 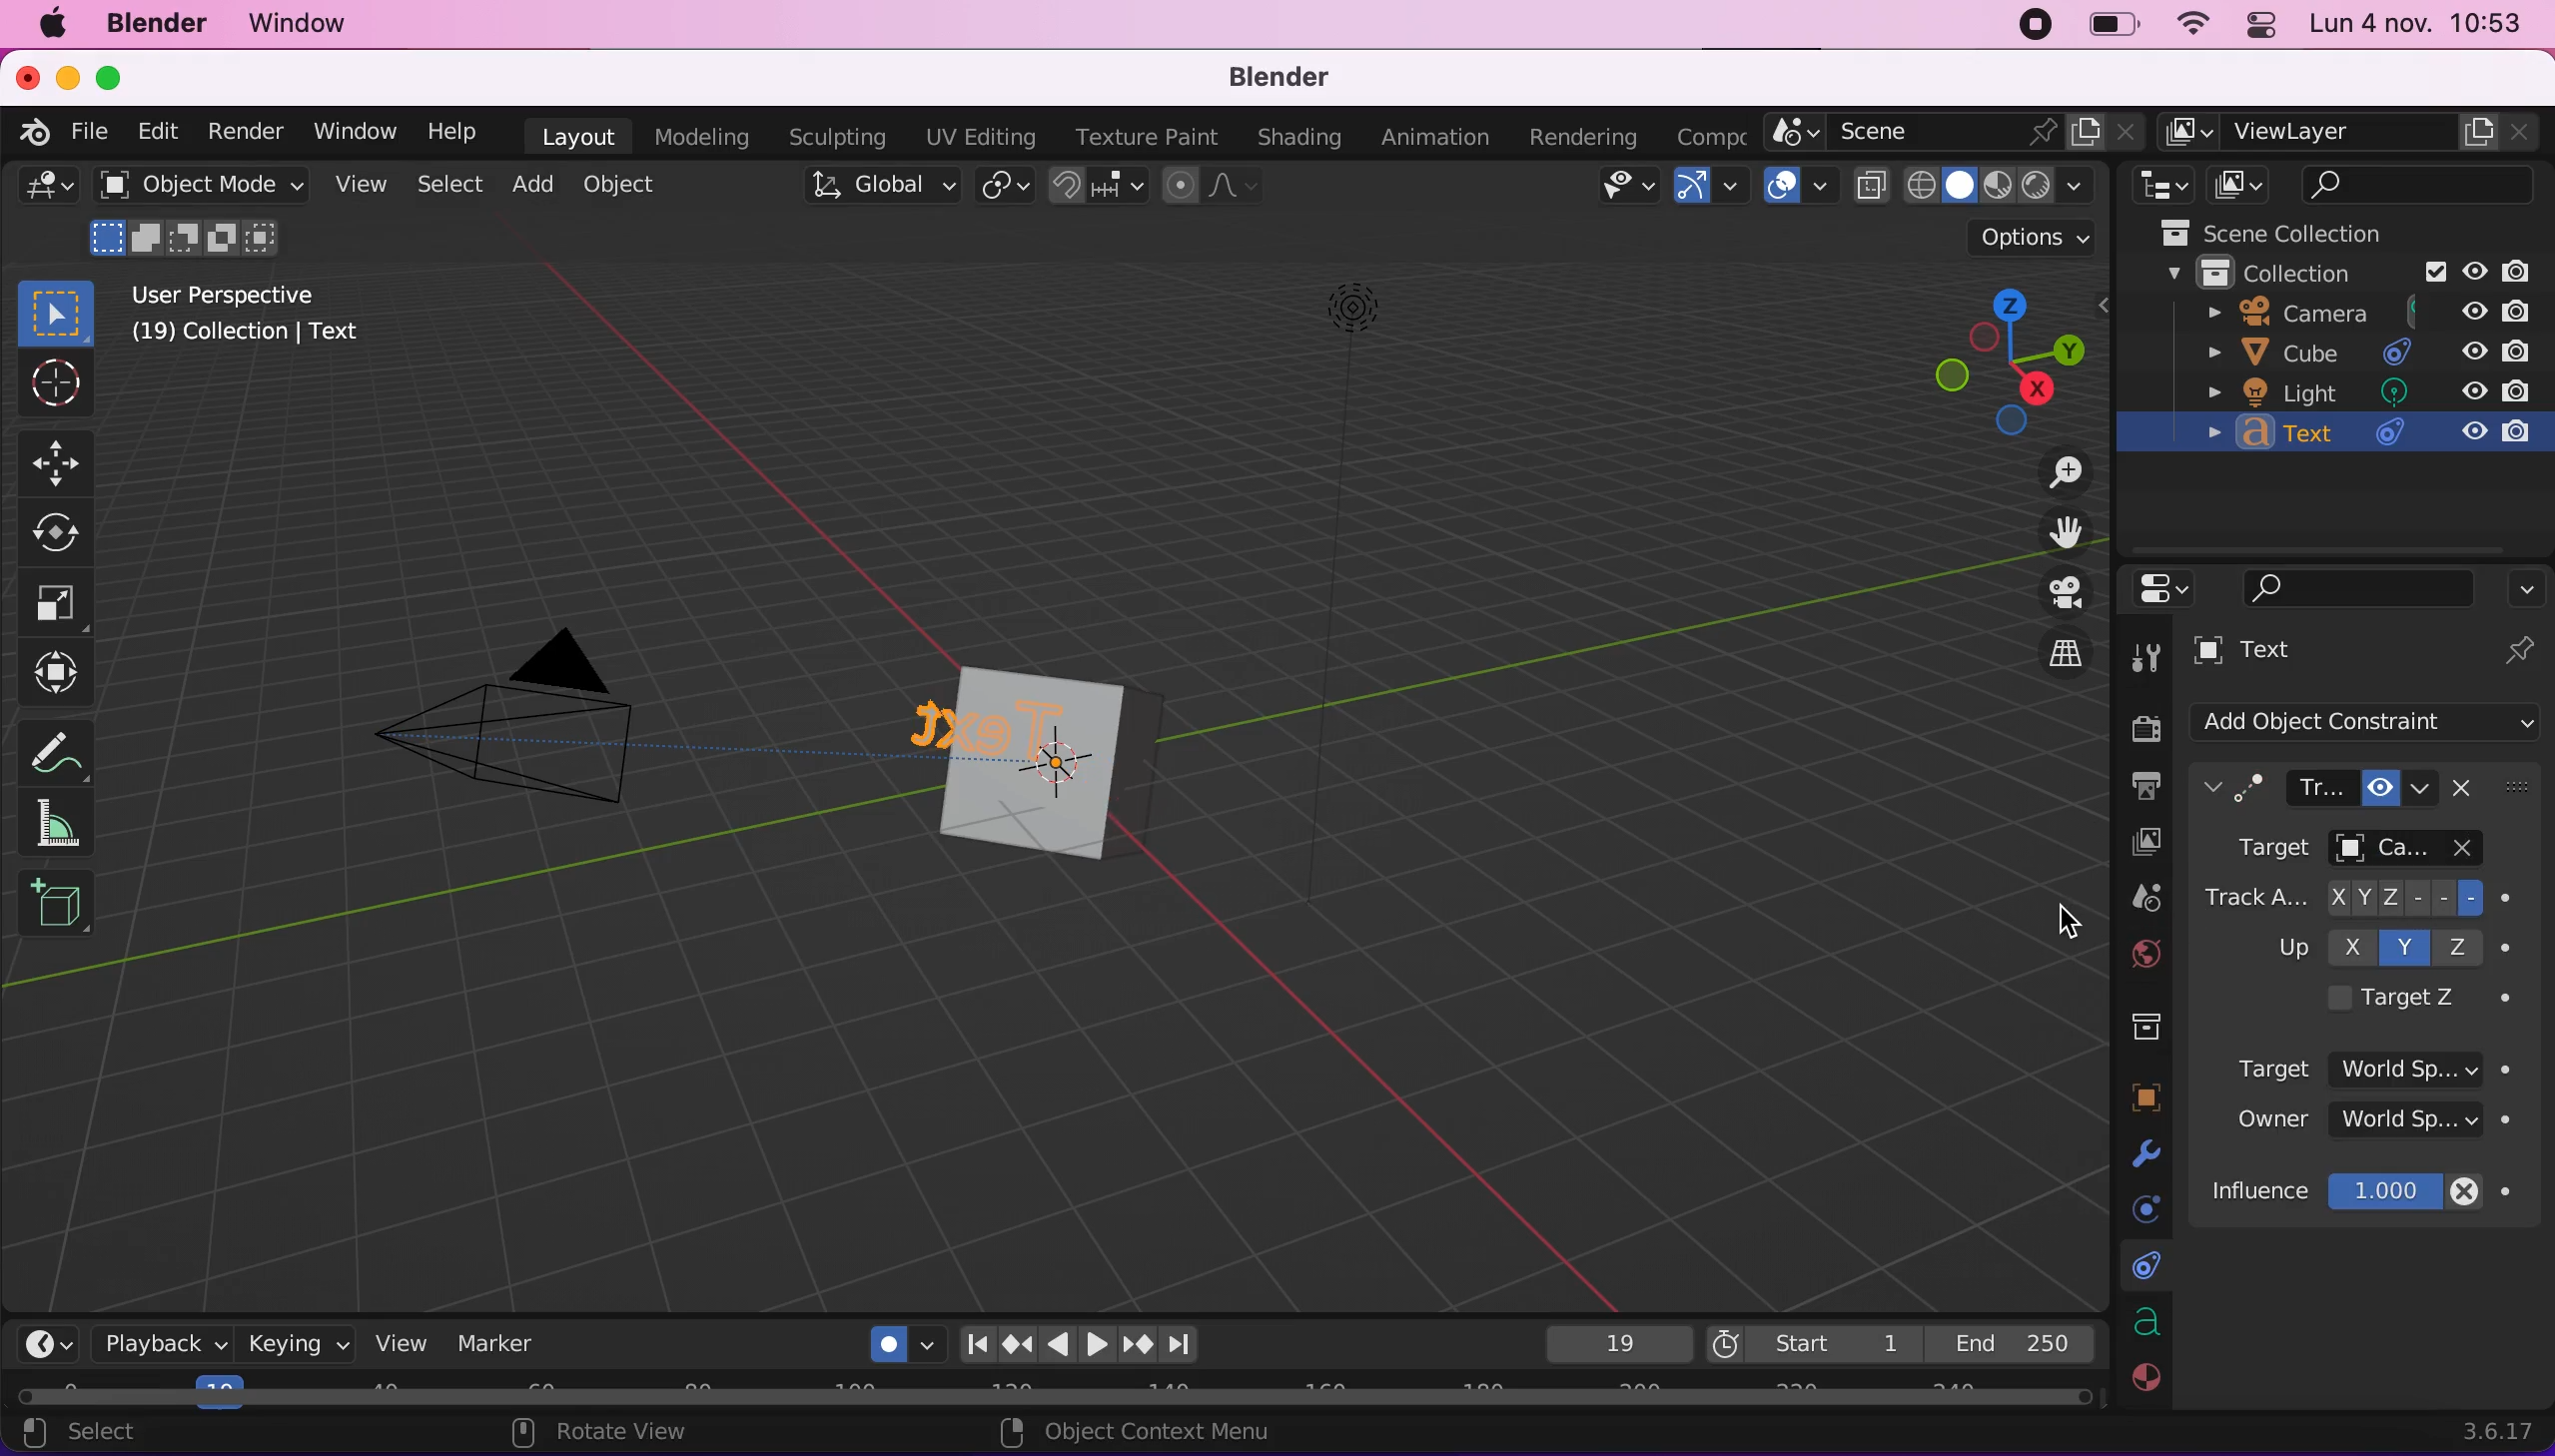 I want to click on panel control, so click(x=2256, y=27).